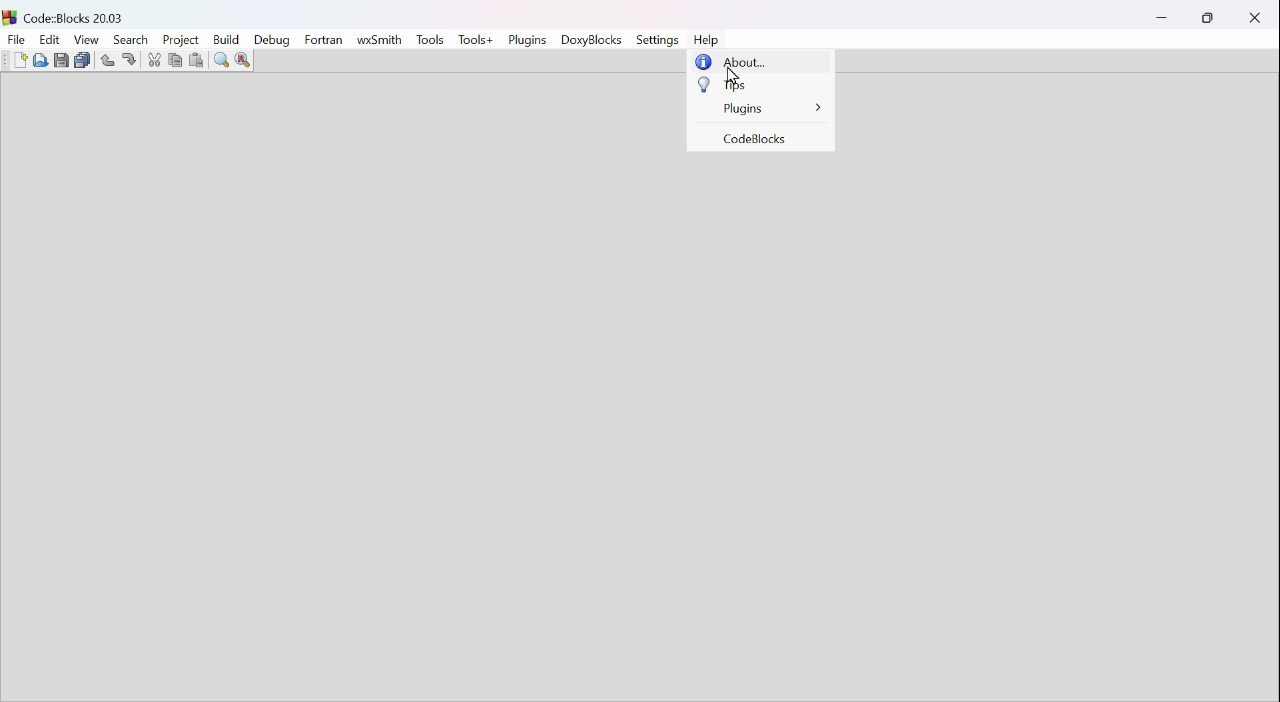 This screenshot has height=702, width=1280. What do you see at coordinates (1164, 14) in the screenshot?
I see `minimise` at bounding box center [1164, 14].